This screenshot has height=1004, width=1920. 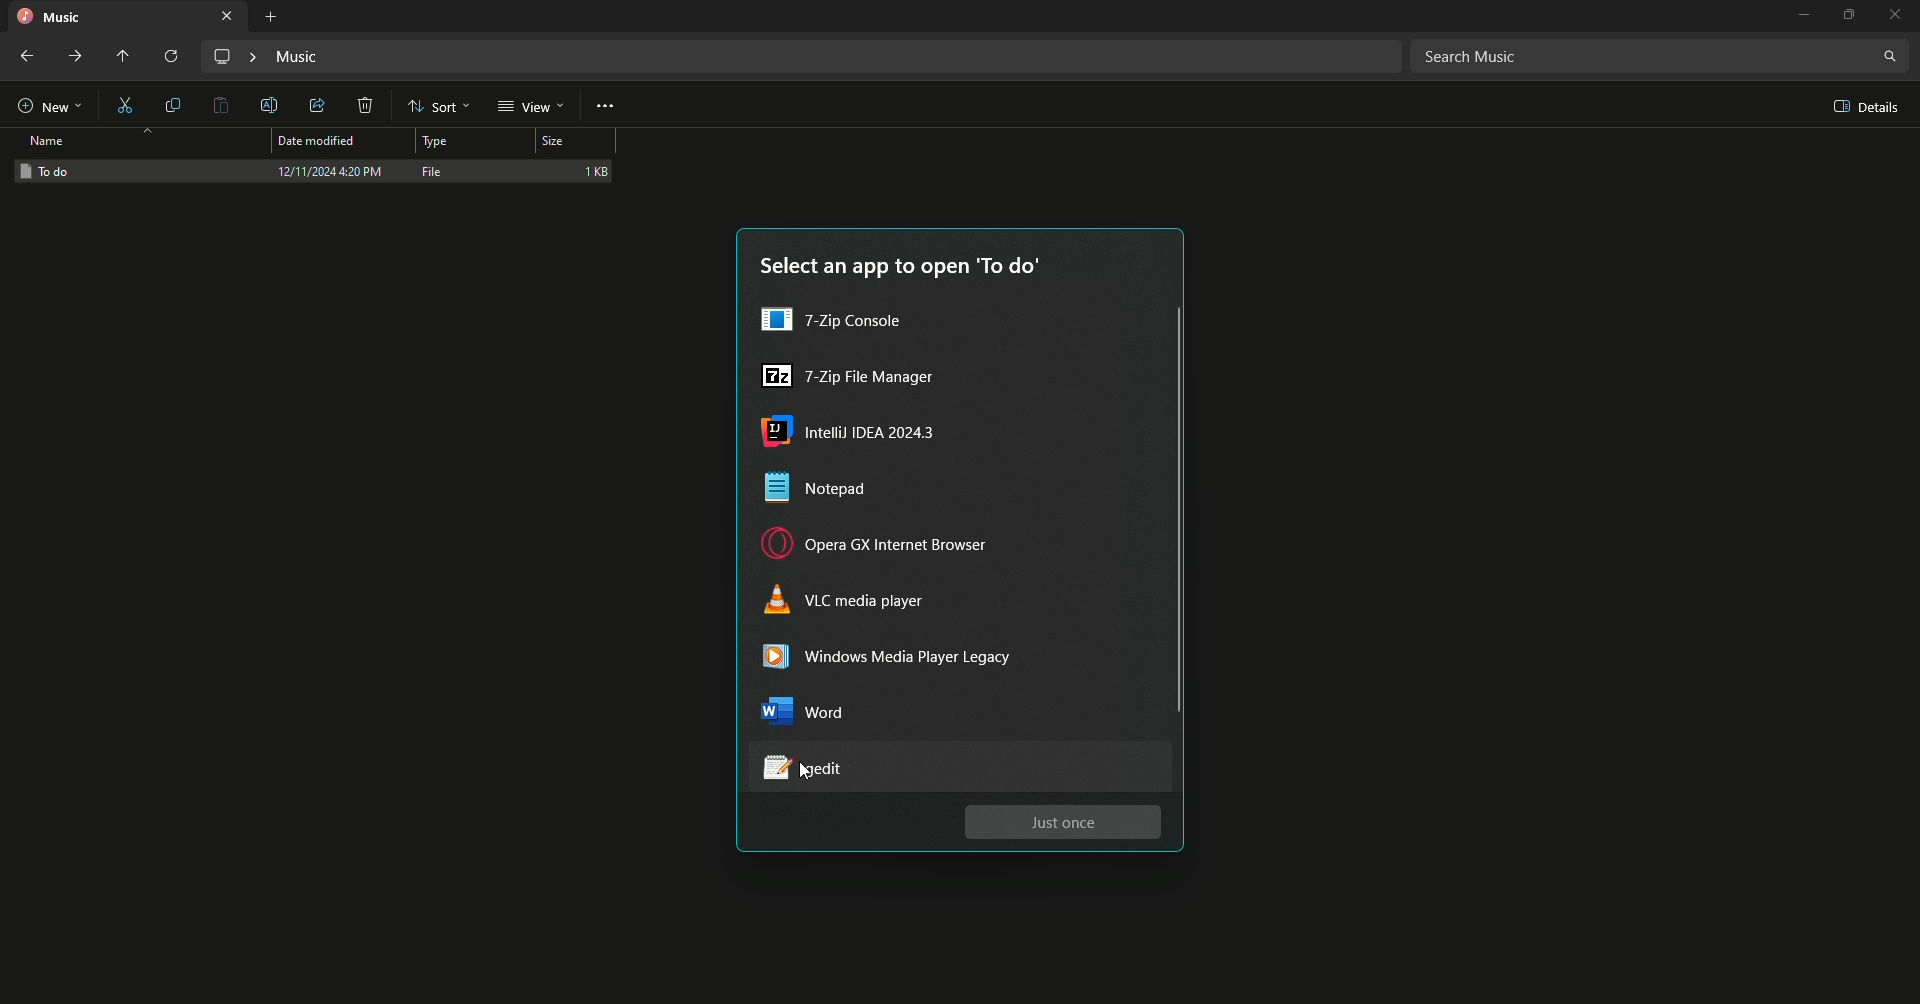 What do you see at coordinates (45, 172) in the screenshot?
I see `To do` at bounding box center [45, 172].